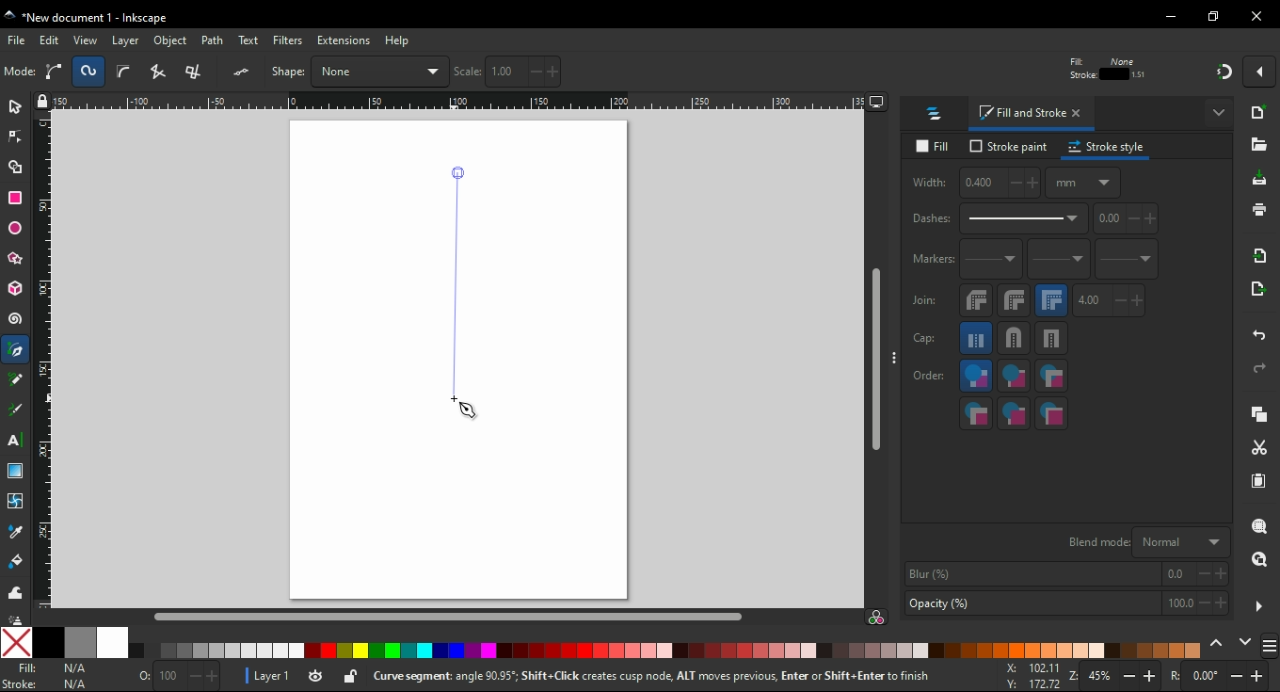 This screenshot has height=692, width=1280. I want to click on dashes, so click(998, 219).